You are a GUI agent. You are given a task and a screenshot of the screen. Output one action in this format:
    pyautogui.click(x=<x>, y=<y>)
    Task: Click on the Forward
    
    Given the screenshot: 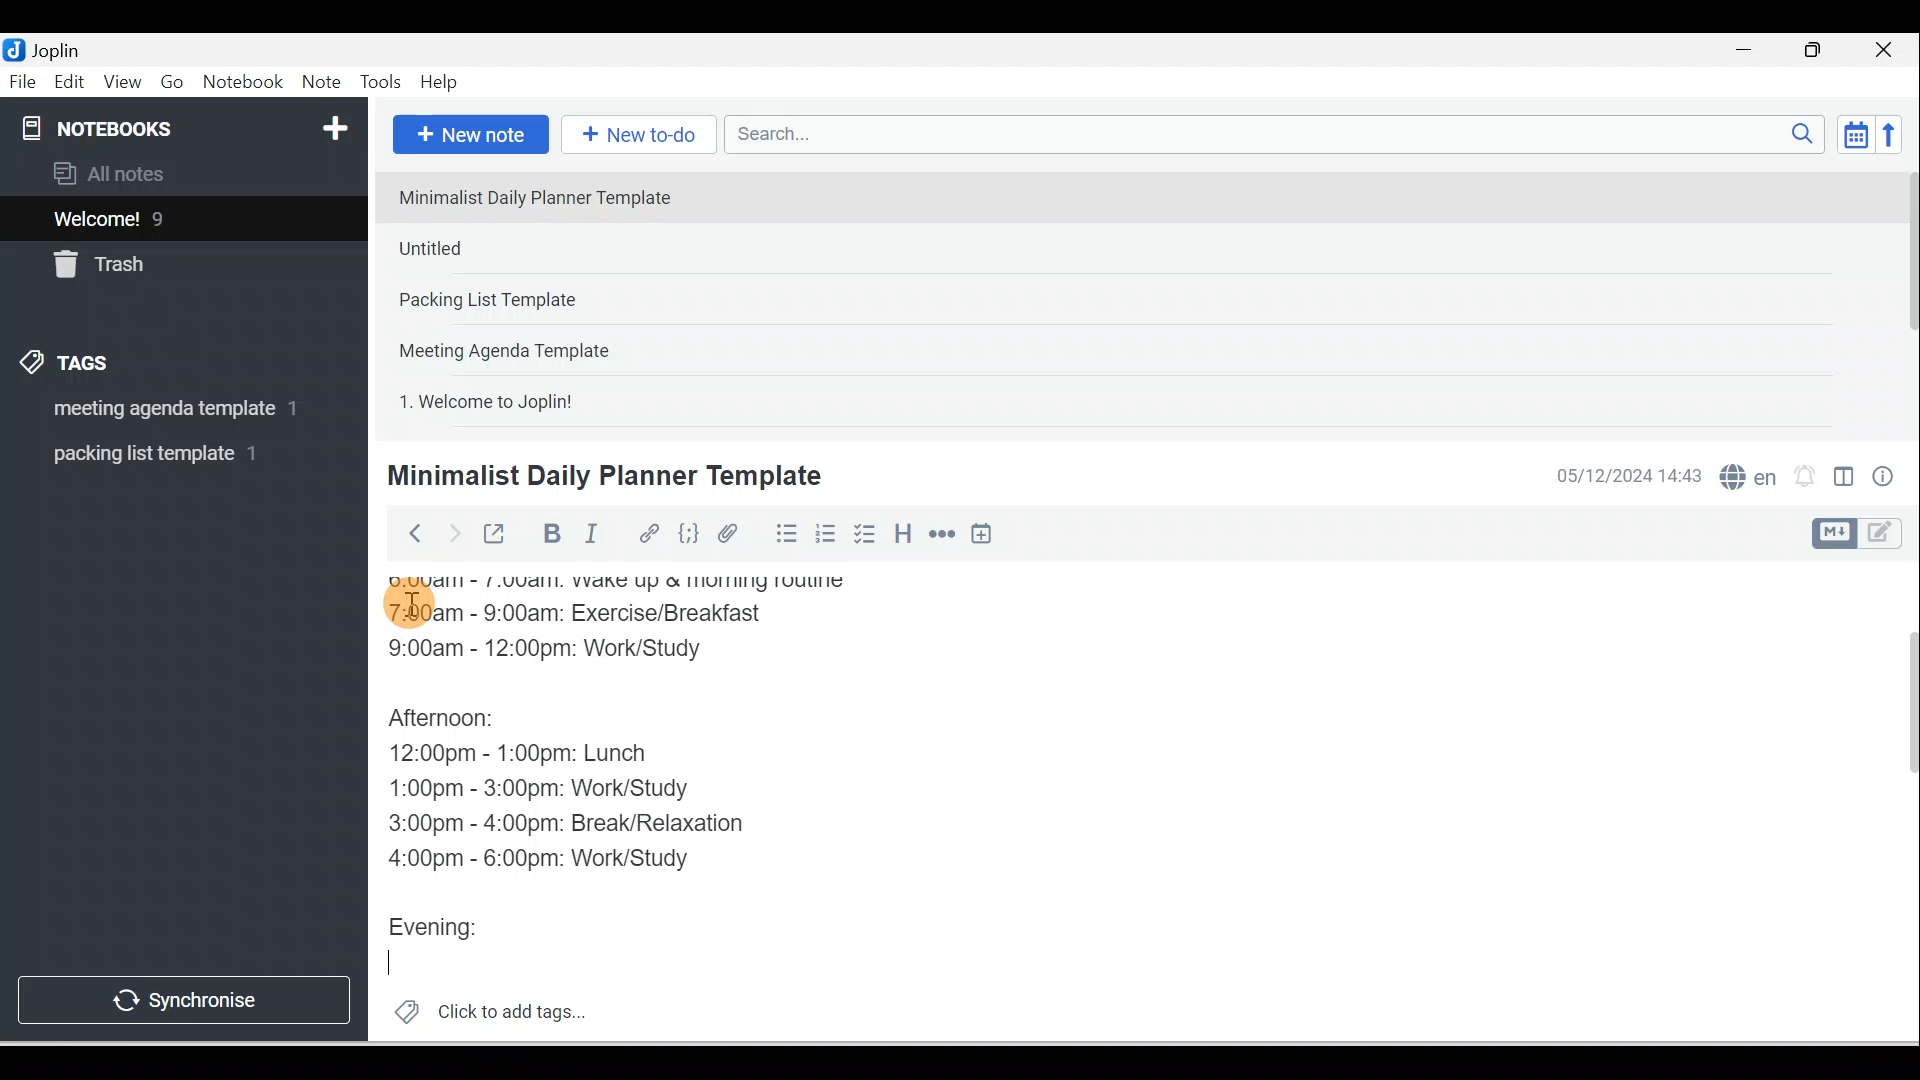 What is the action you would take?
    pyautogui.click(x=452, y=532)
    